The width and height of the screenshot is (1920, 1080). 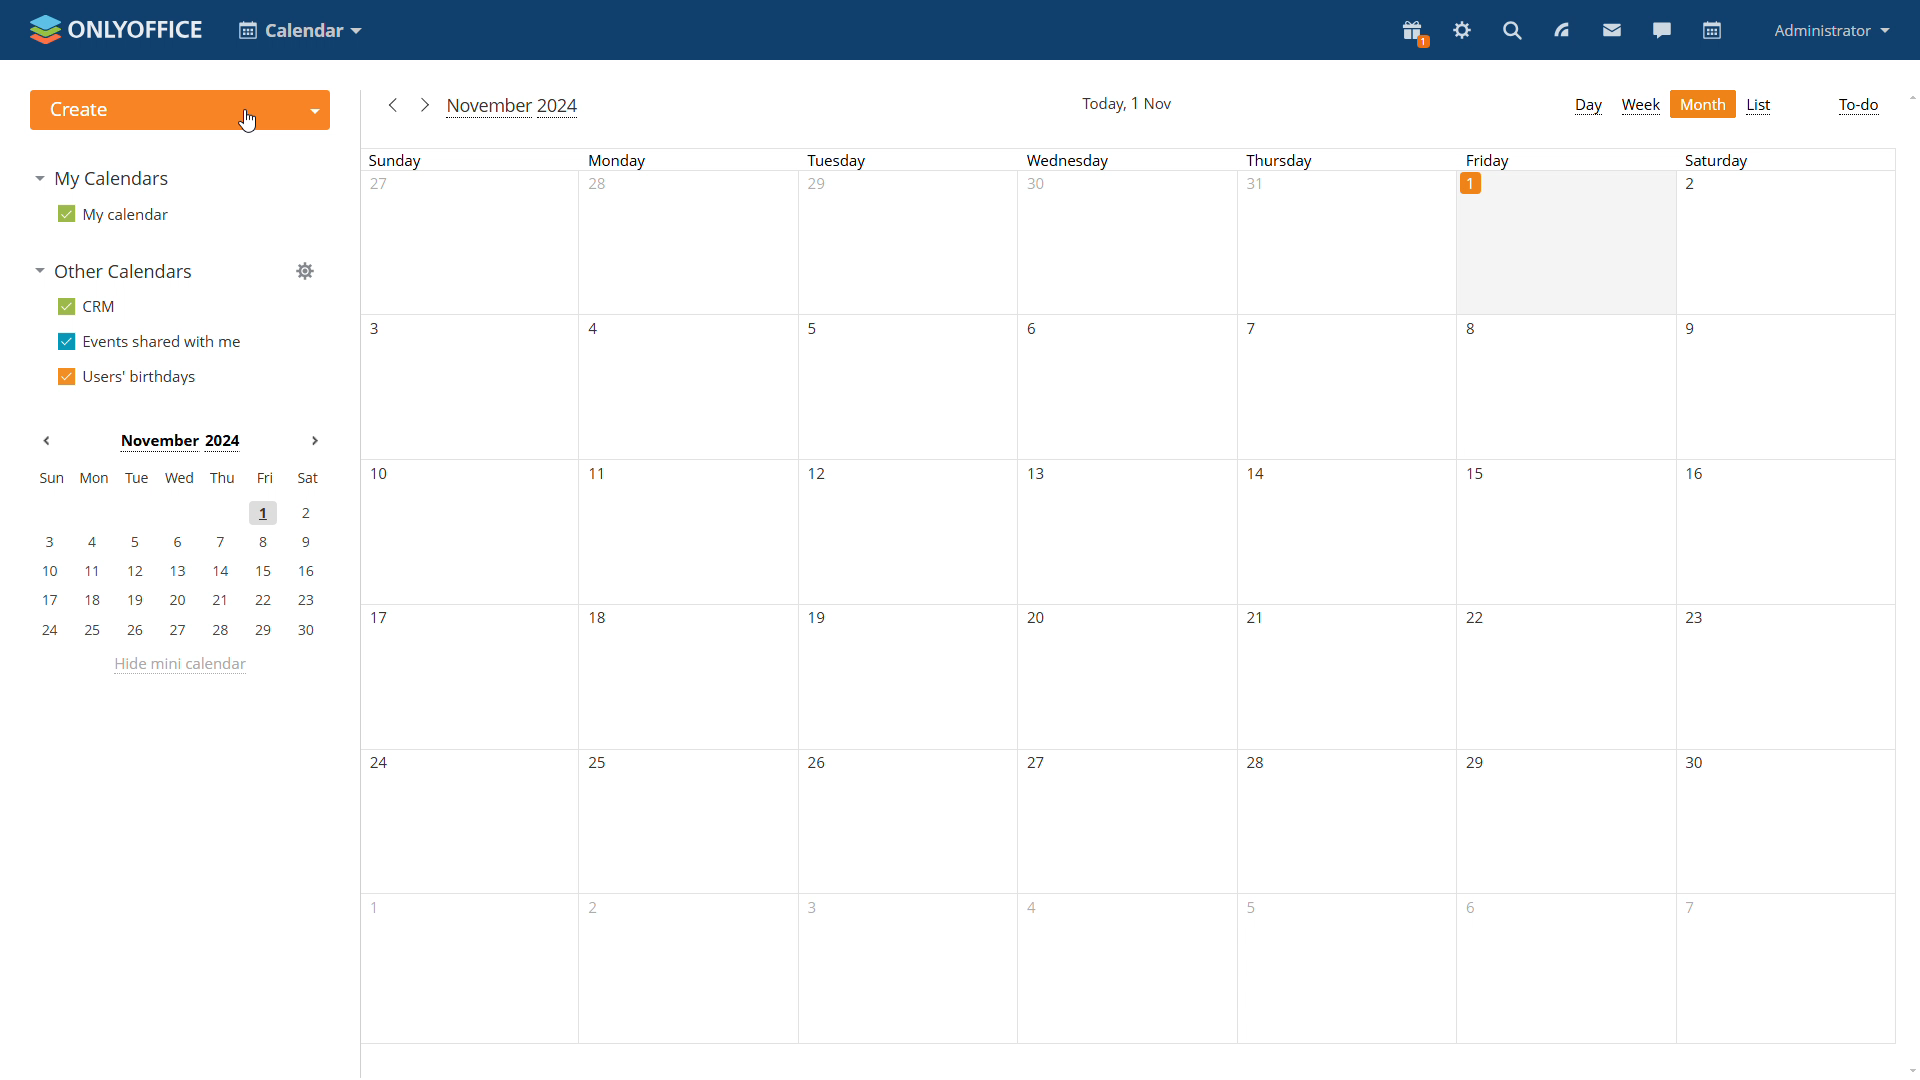 What do you see at coordinates (248, 121) in the screenshot?
I see `cursor` at bounding box center [248, 121].